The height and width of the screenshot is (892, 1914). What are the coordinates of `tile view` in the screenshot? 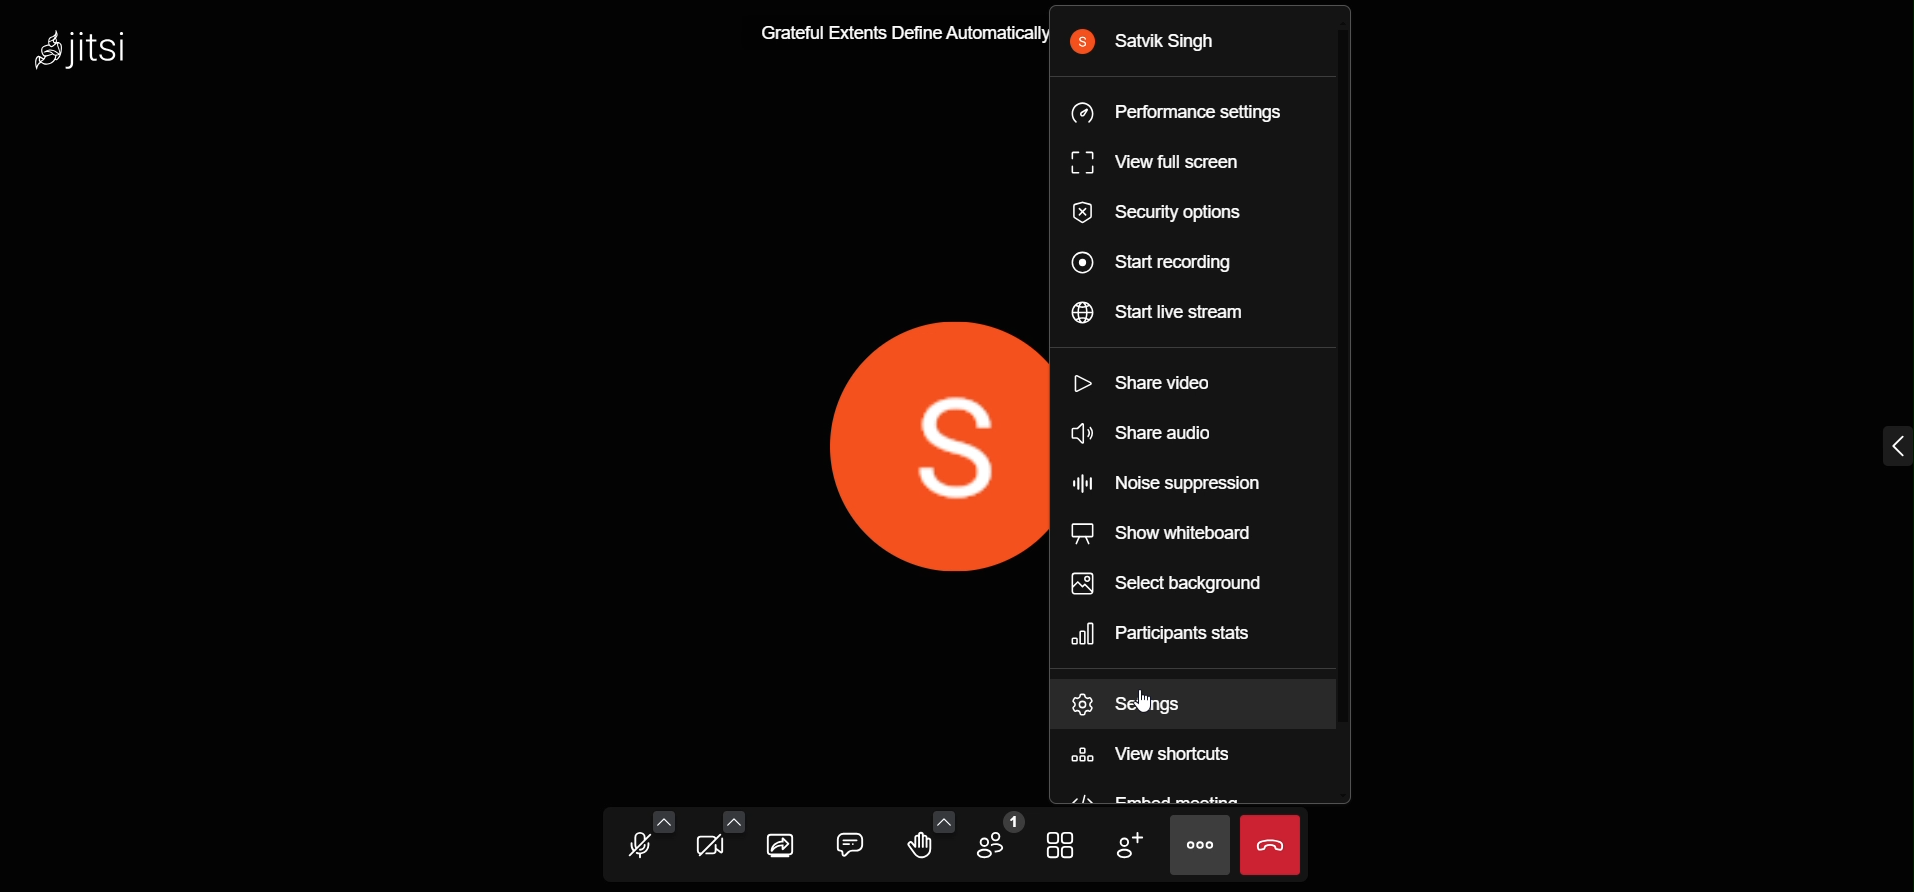 It's located at (1057, 846).